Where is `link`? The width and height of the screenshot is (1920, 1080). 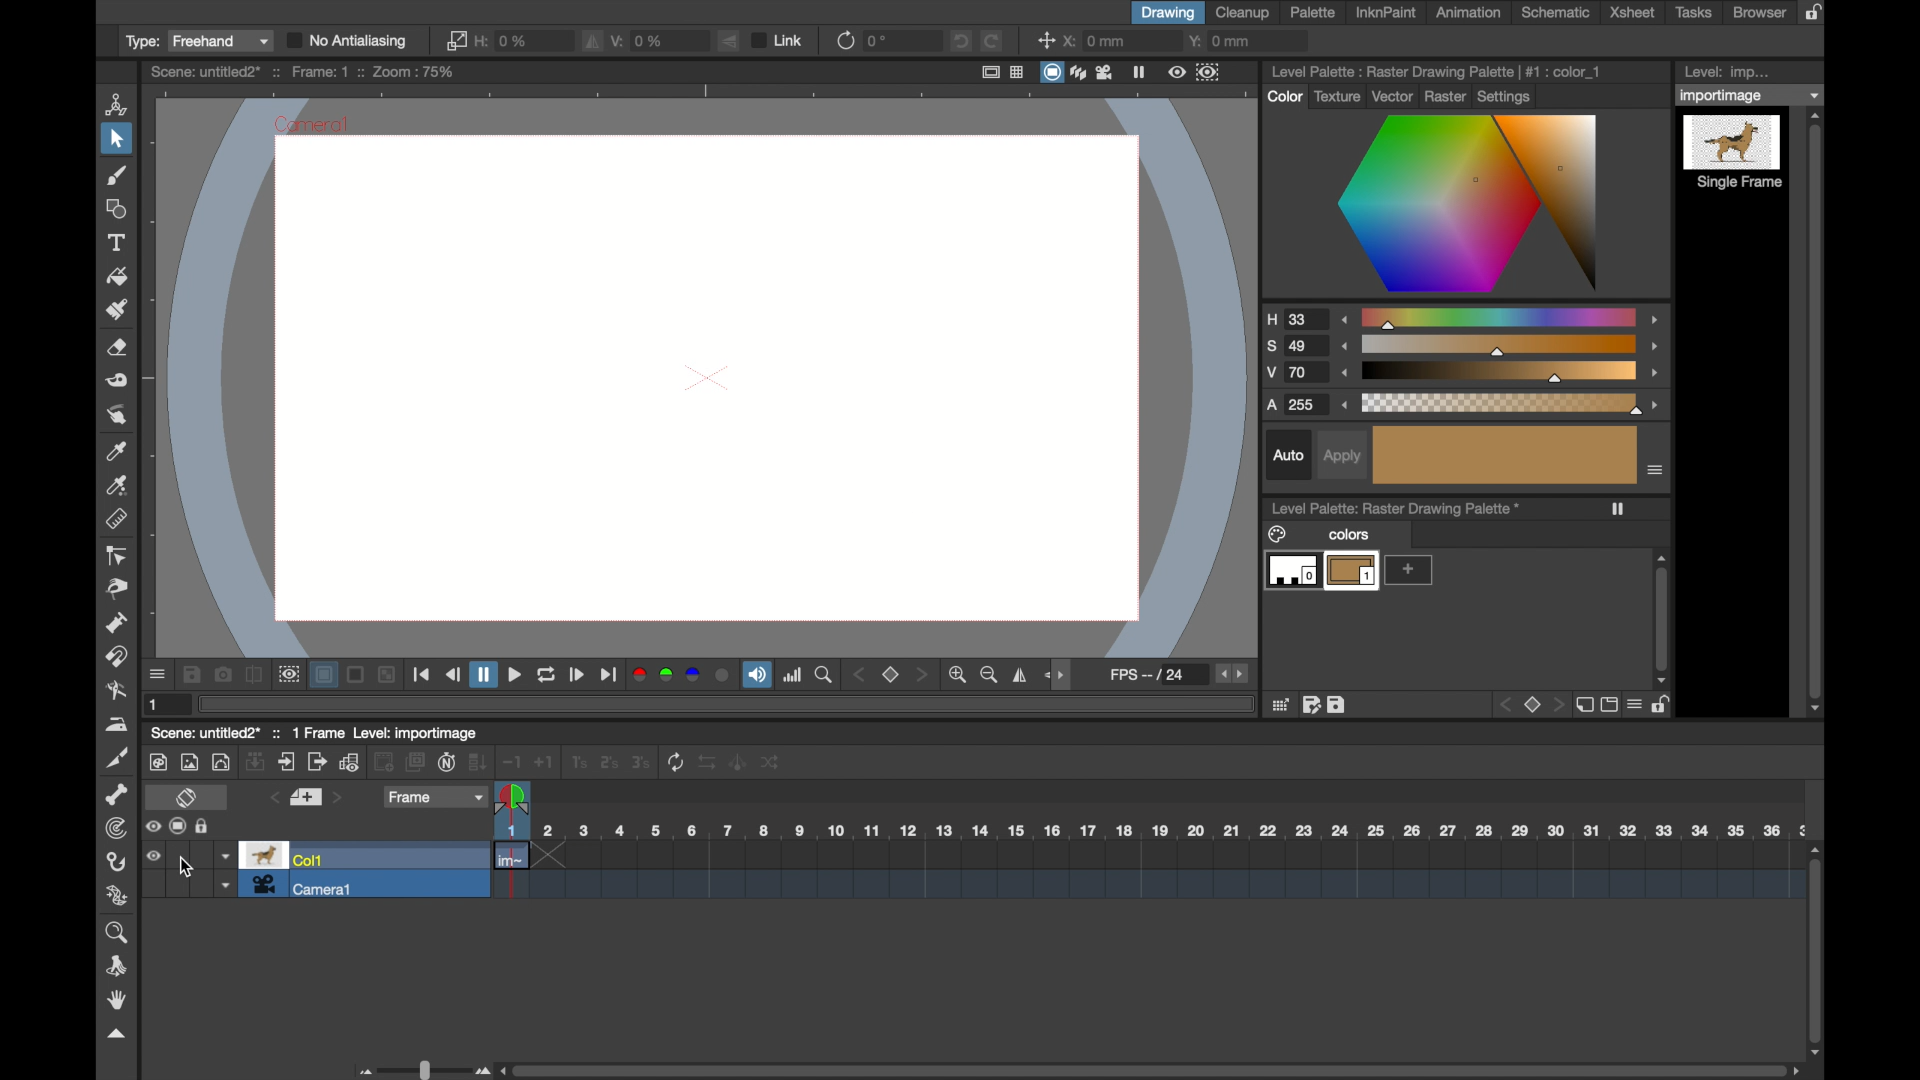
link is located at coordinates (455, 39).